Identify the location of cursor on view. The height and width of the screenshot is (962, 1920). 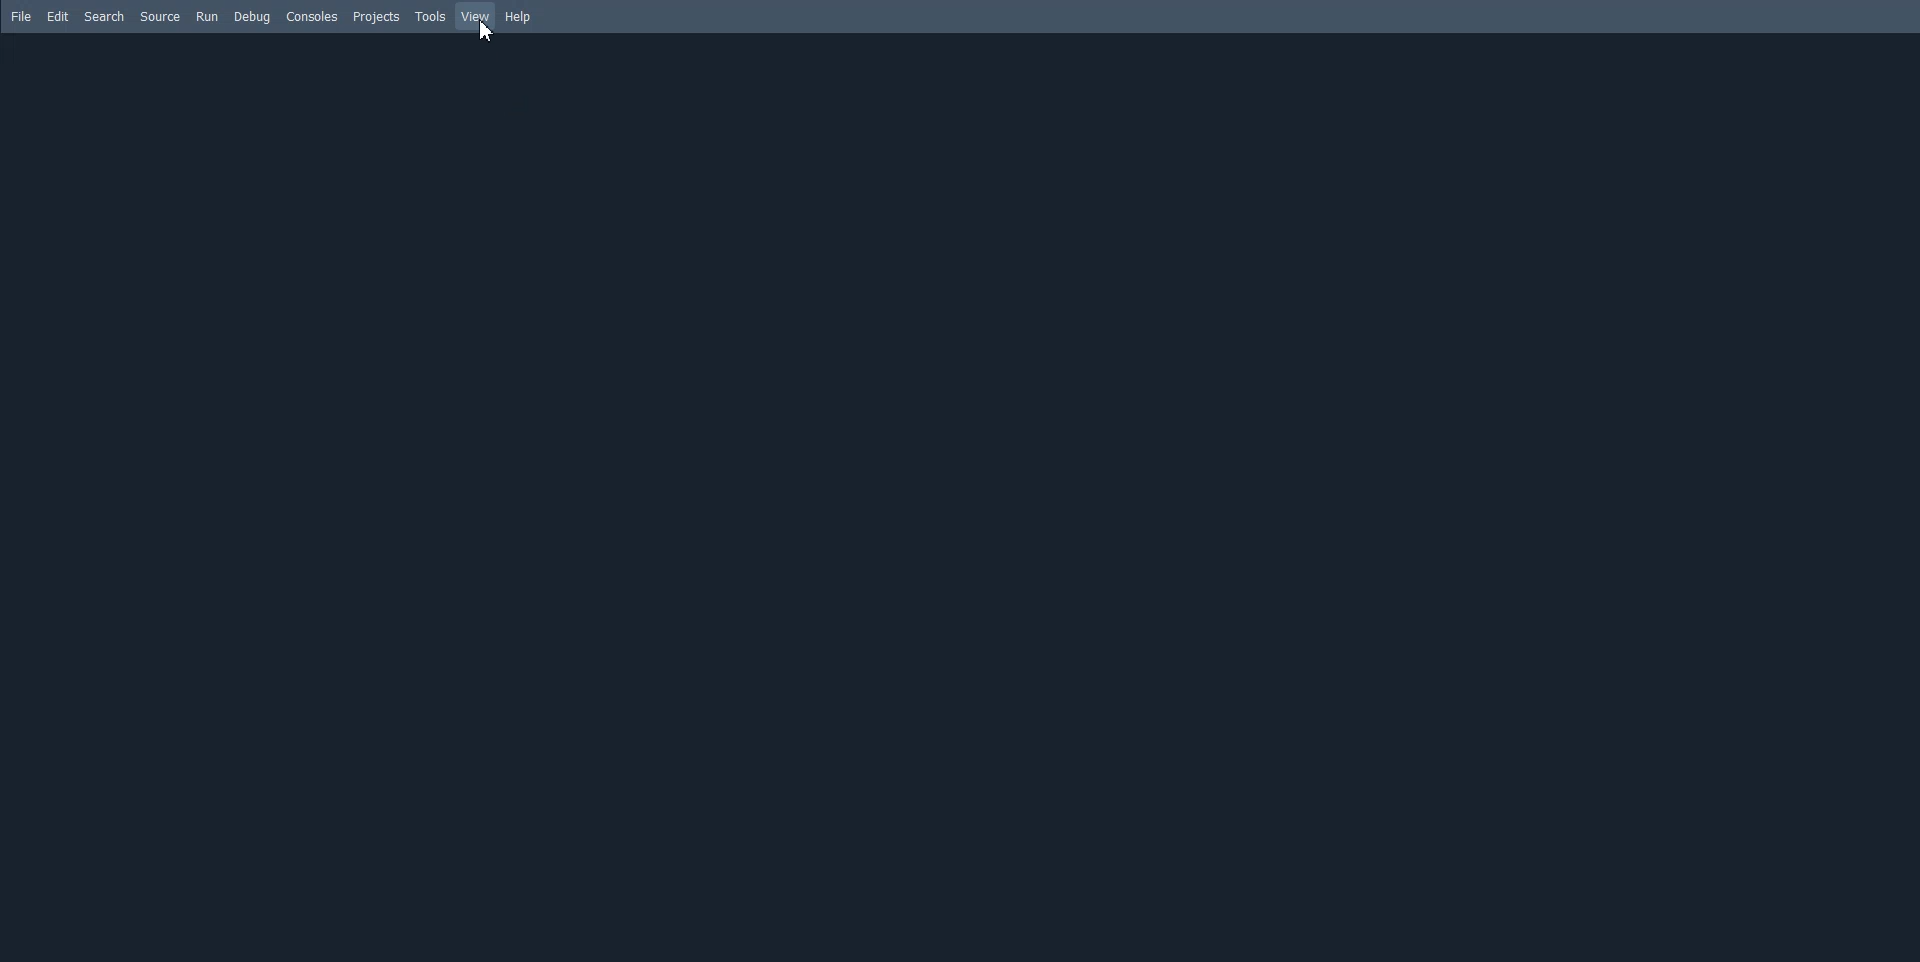
(488, 34).